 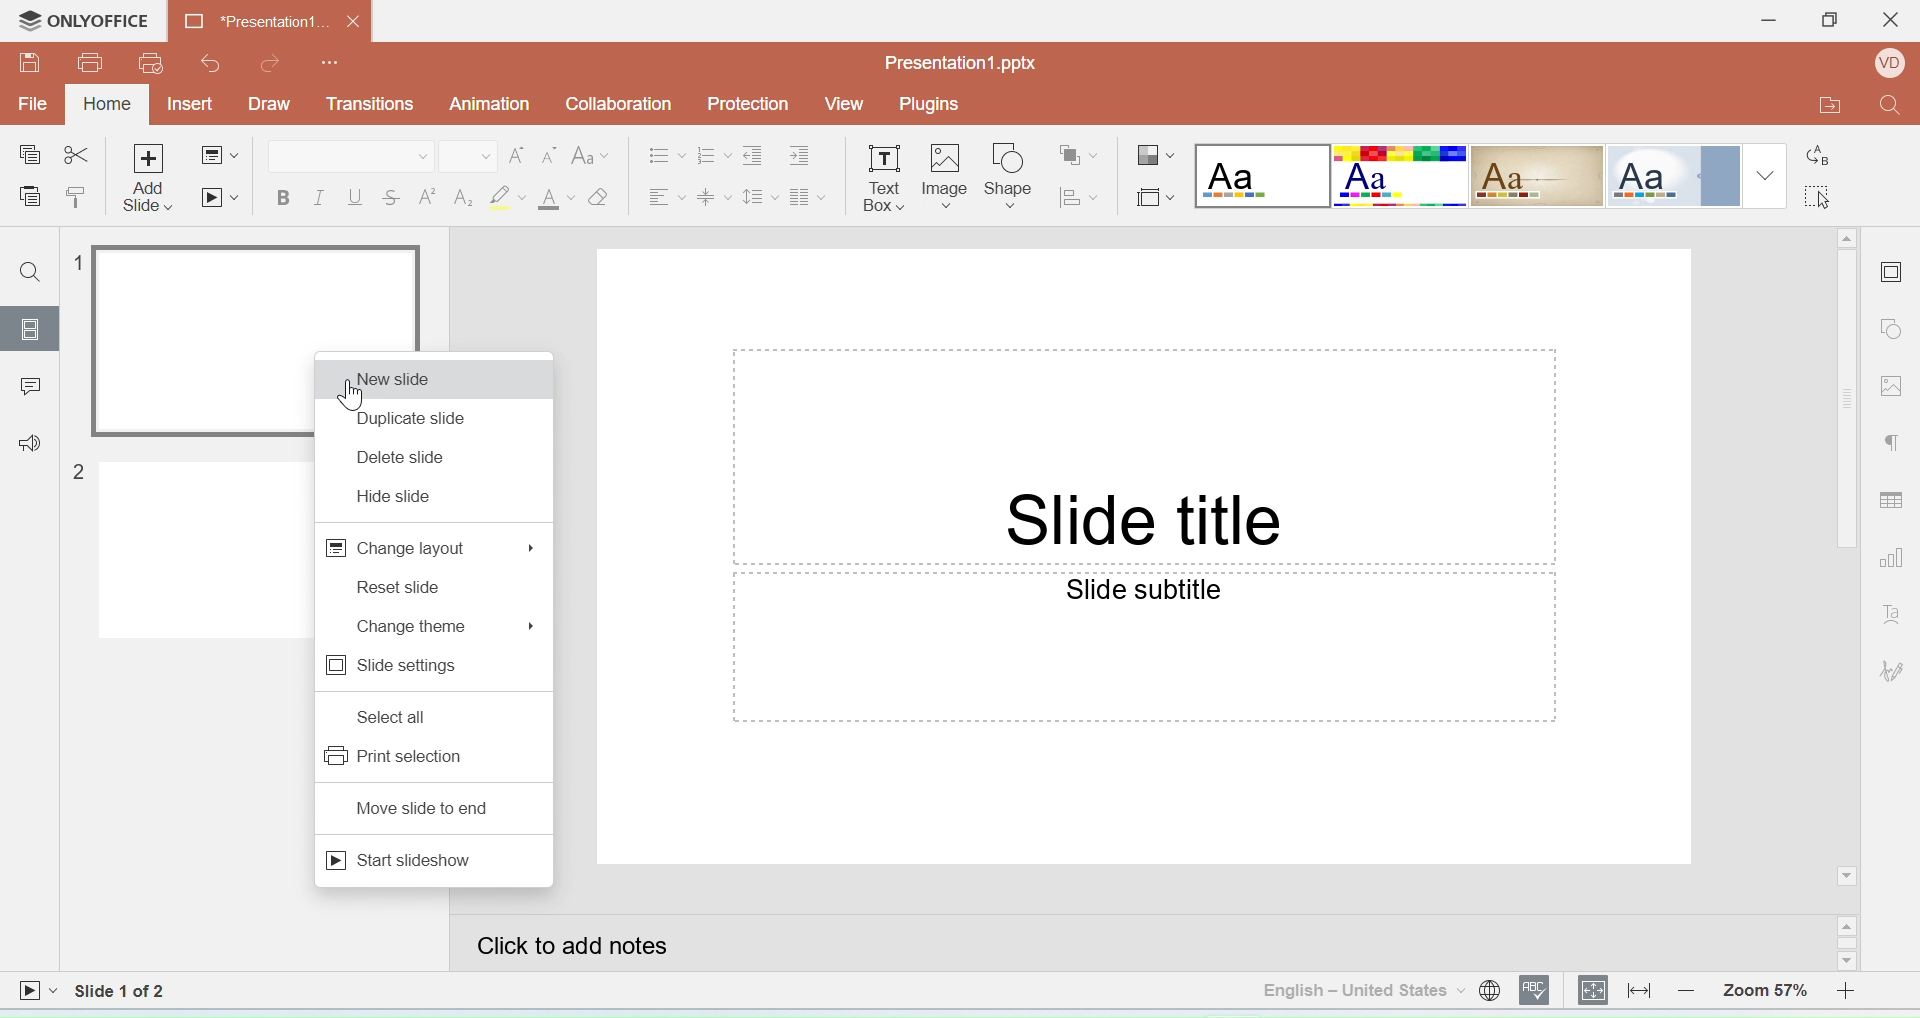 I want to click on Maximize, so click(x=1828, y=23).